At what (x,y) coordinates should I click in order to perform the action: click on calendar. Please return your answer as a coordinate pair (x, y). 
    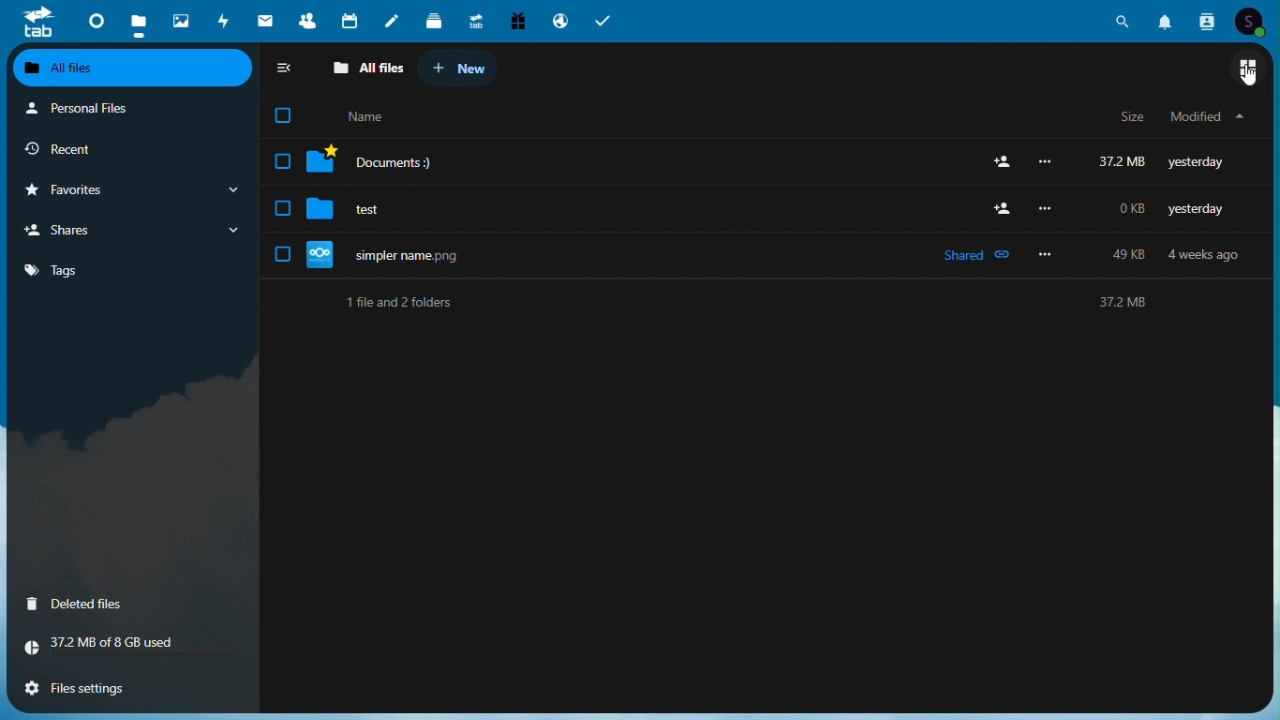
    Looking at the image, I should click on (349, 19).